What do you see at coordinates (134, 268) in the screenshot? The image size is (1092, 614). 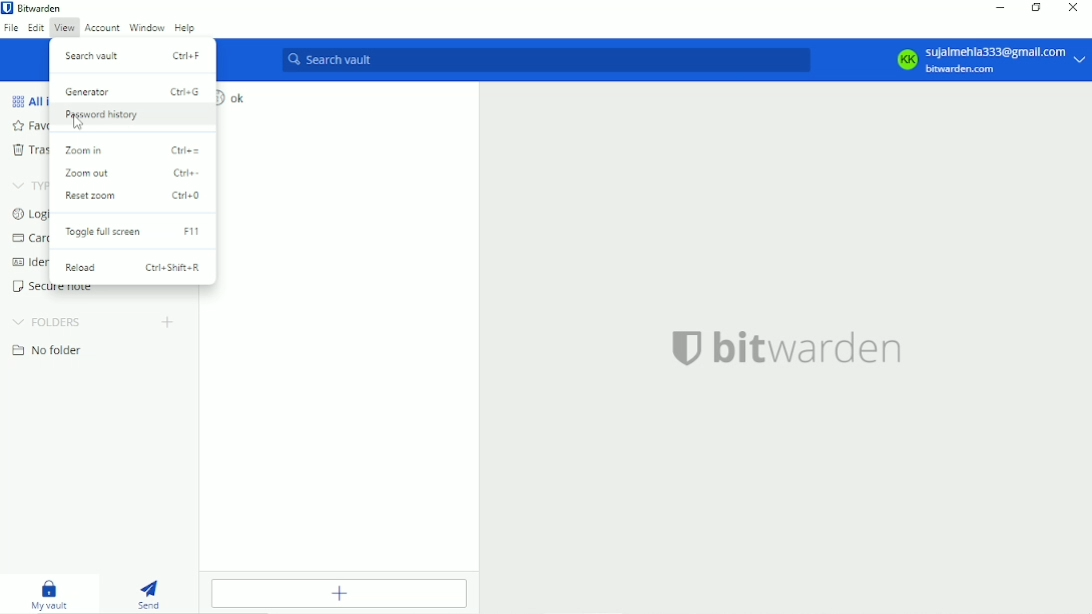 I see `Reload` at bounding box center [134, 268].